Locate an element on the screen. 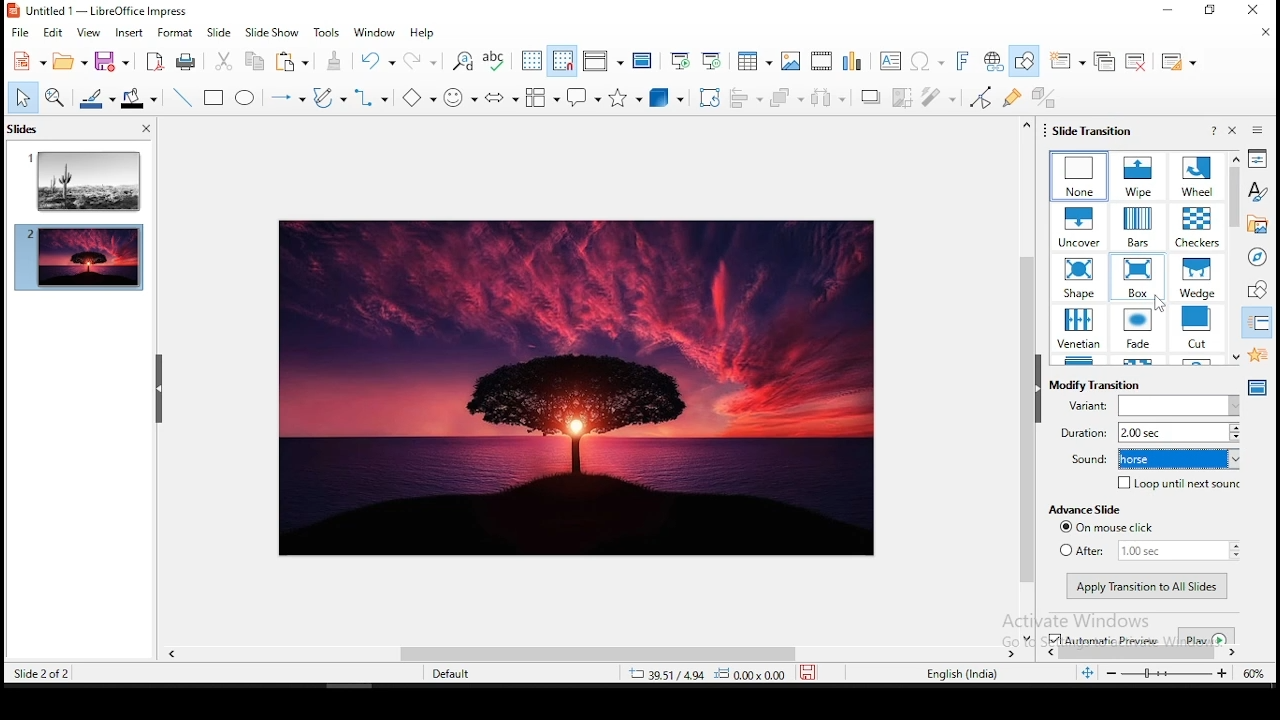 This screenshot has height=720, width=1280. window is located at coordinates (373, 34).